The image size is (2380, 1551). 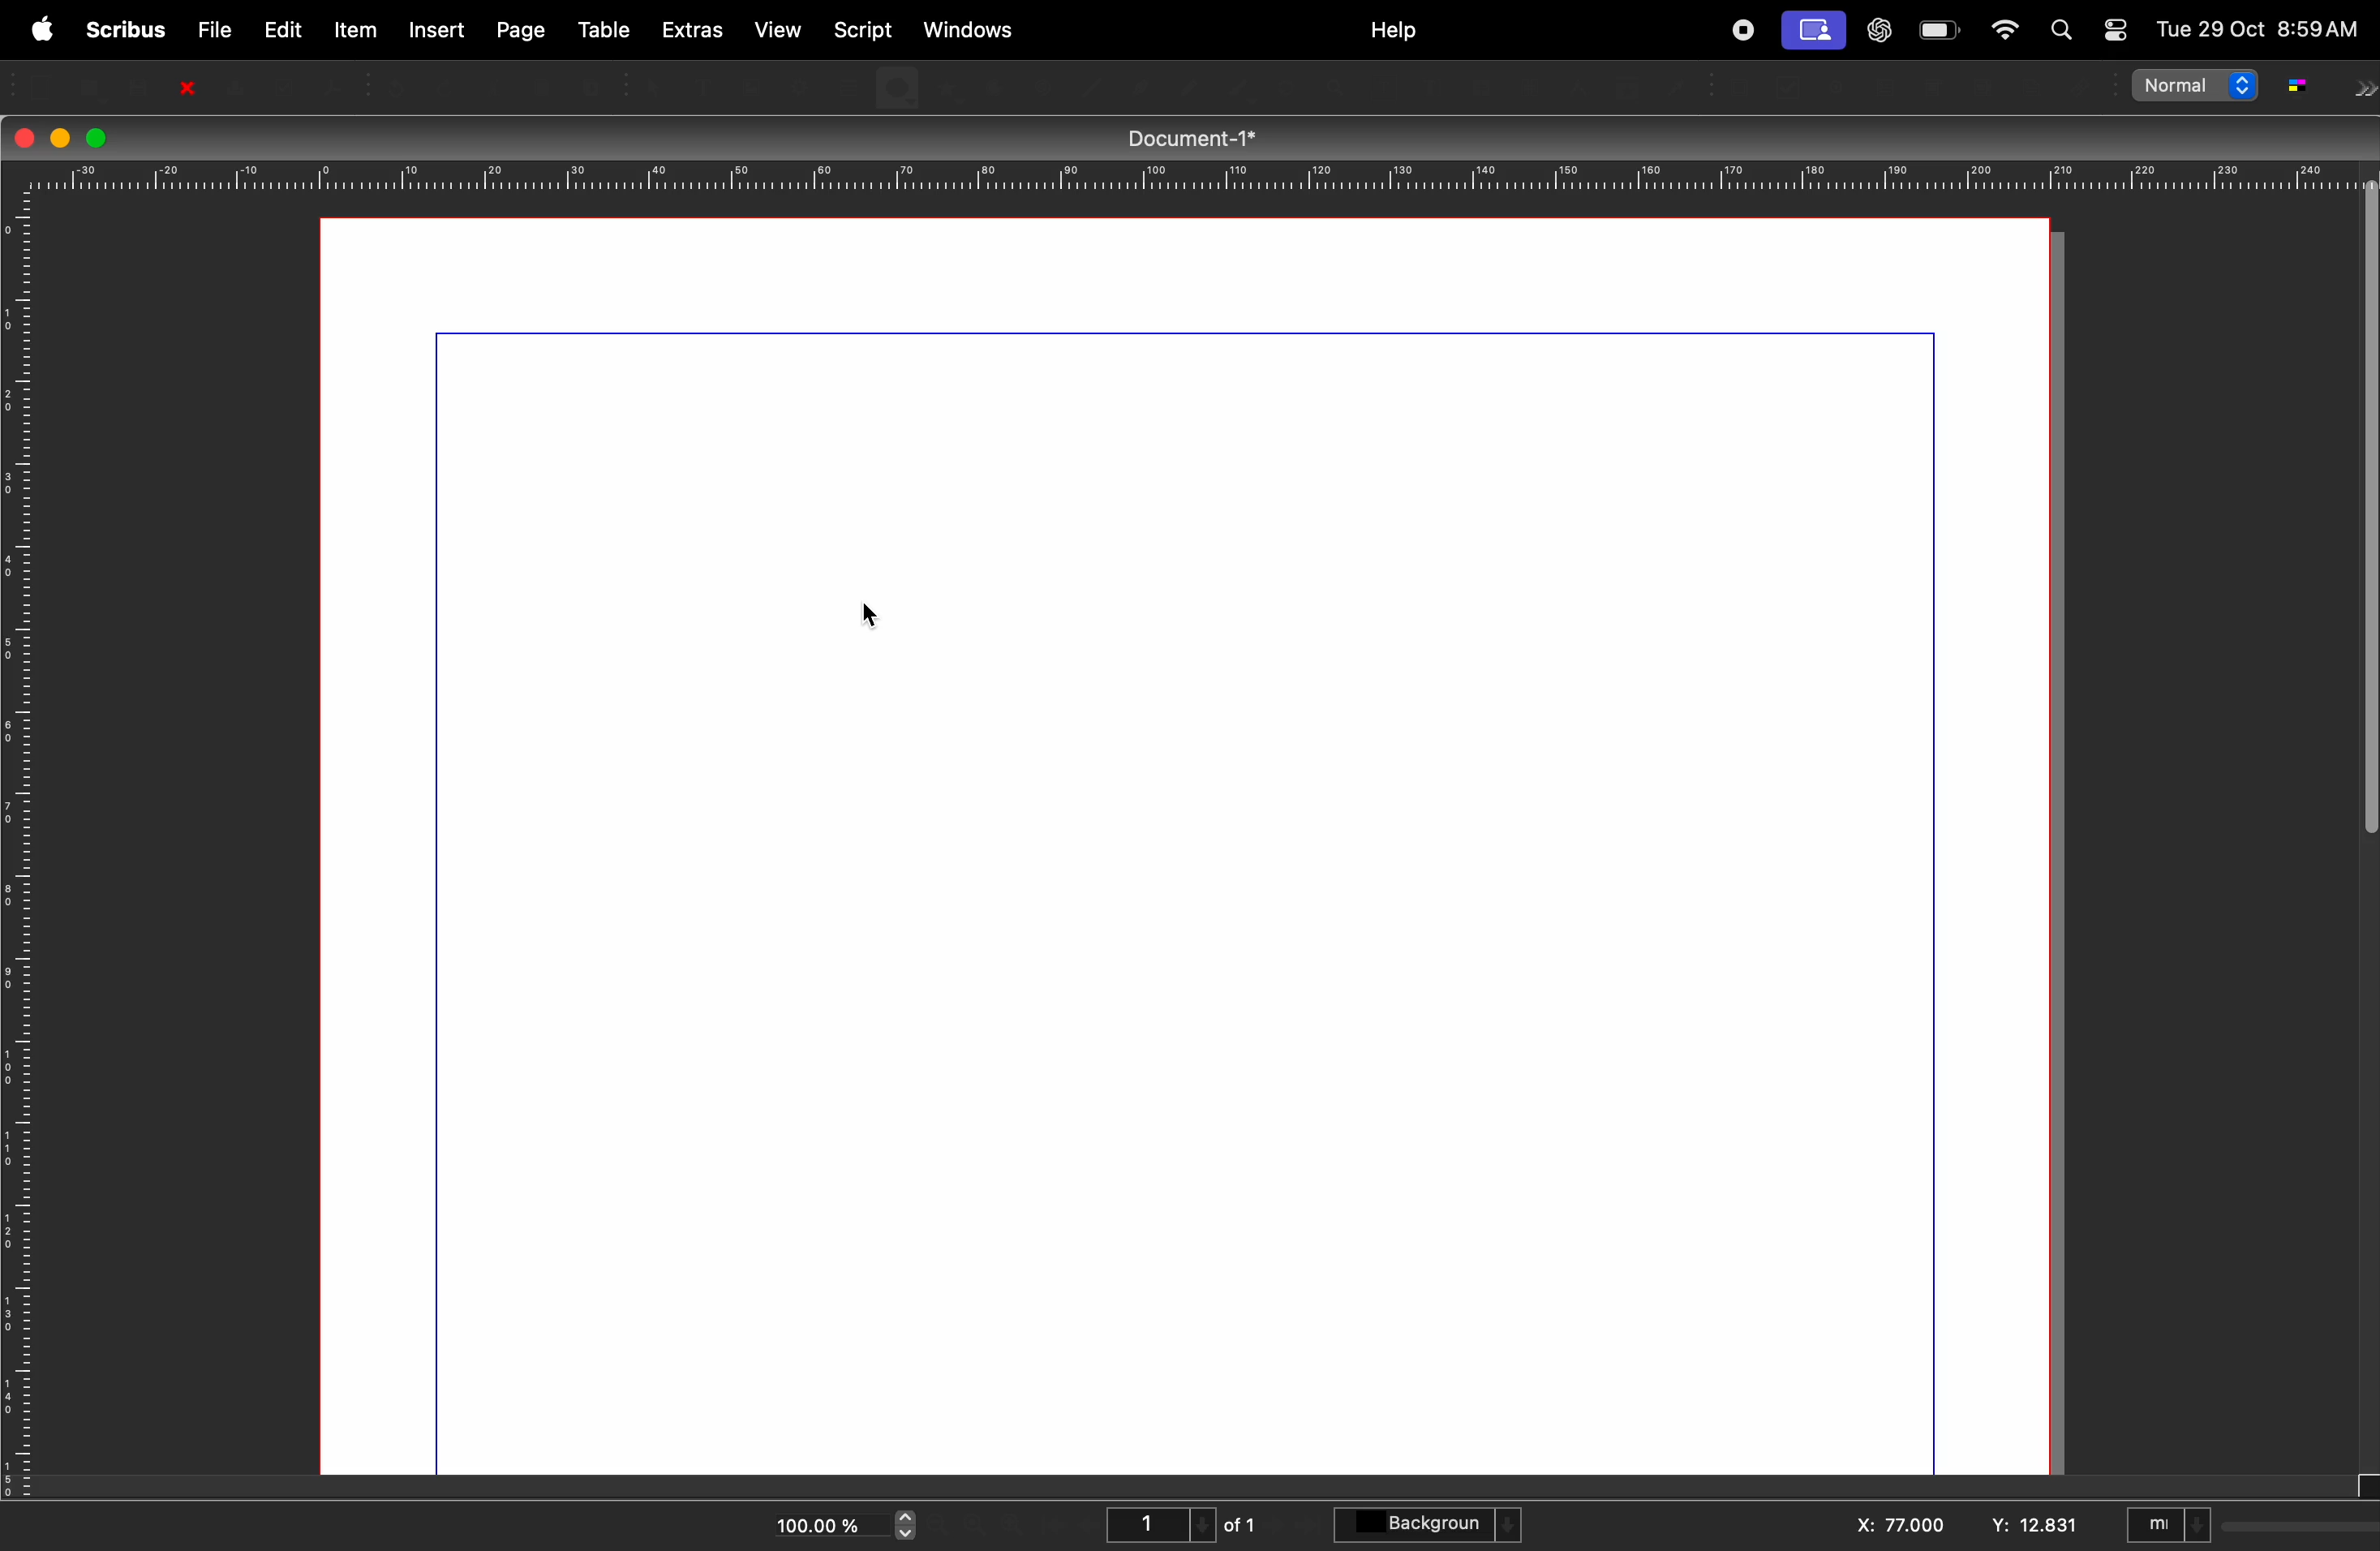 I want to click on battery, so click(x=1939, y=32).